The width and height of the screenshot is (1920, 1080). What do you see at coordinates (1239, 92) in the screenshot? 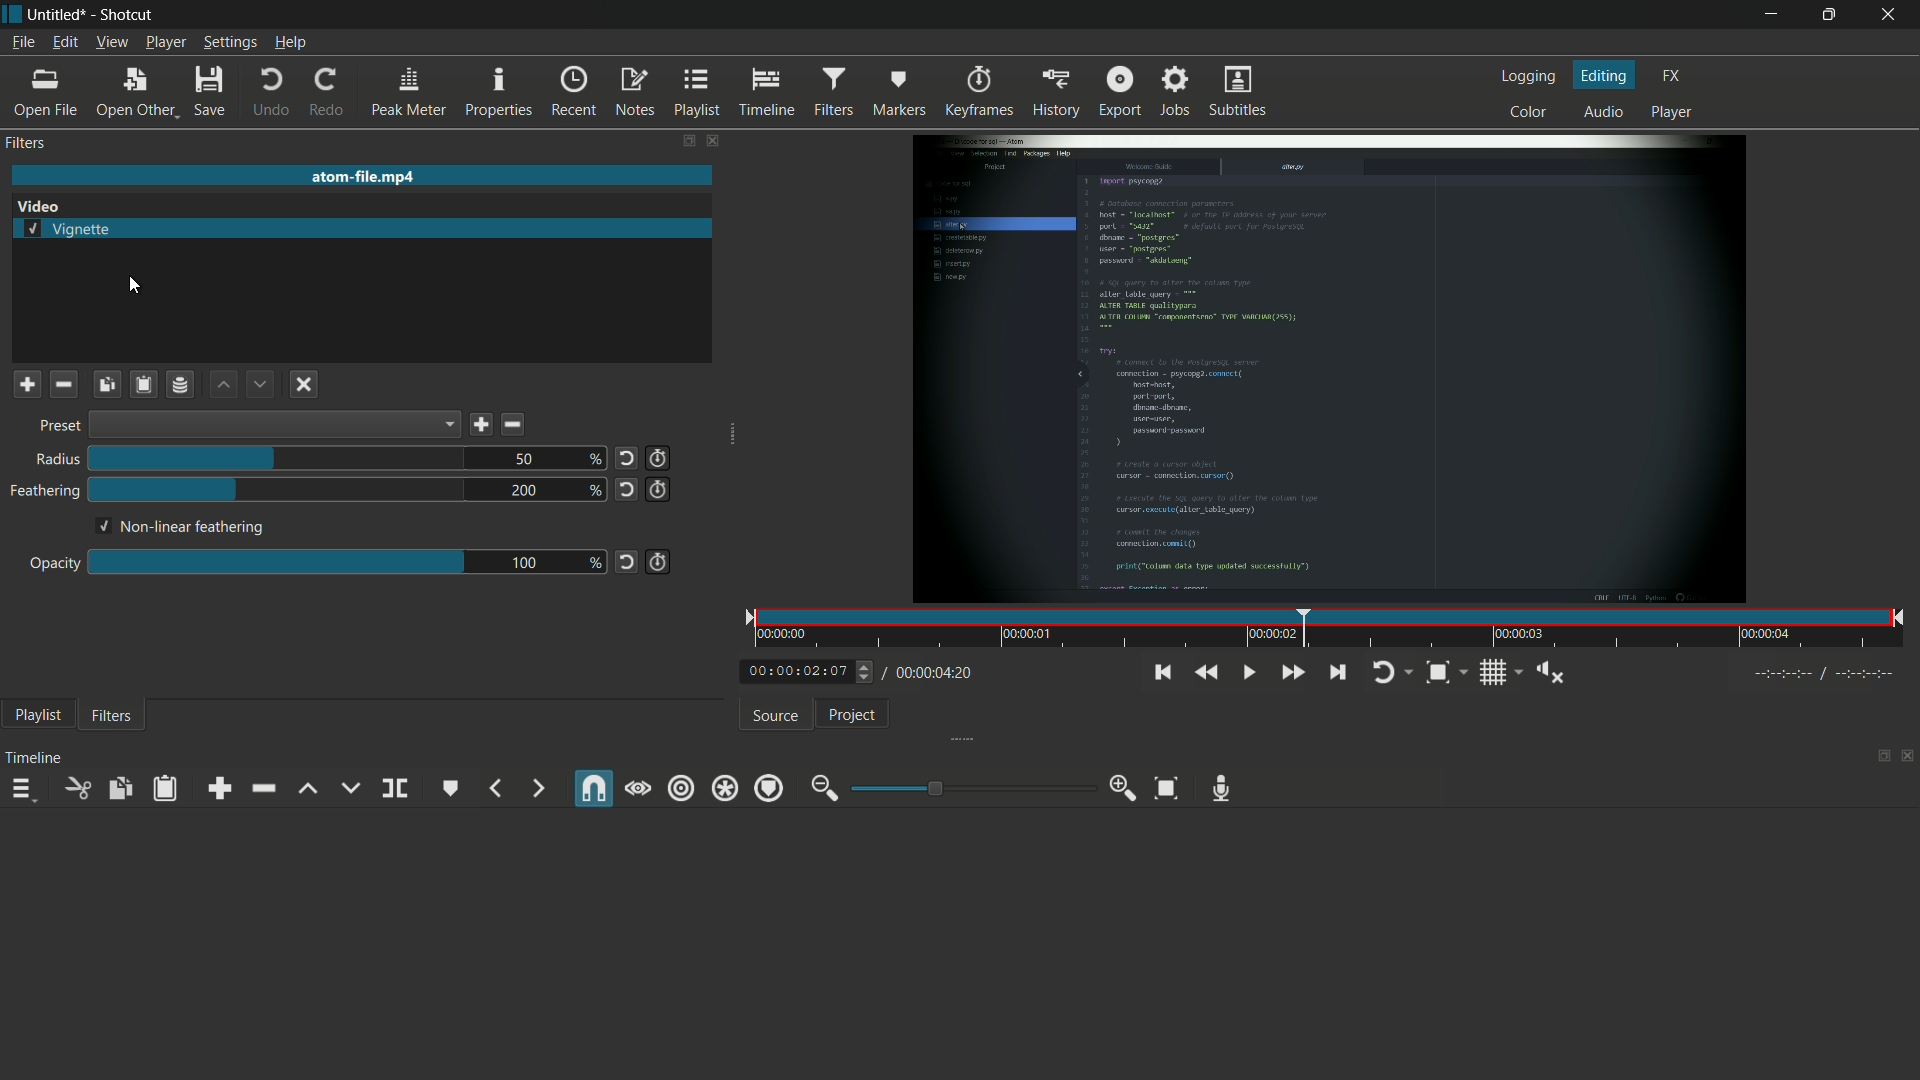
I see `subtitles` at bounding box center [1239, 92].